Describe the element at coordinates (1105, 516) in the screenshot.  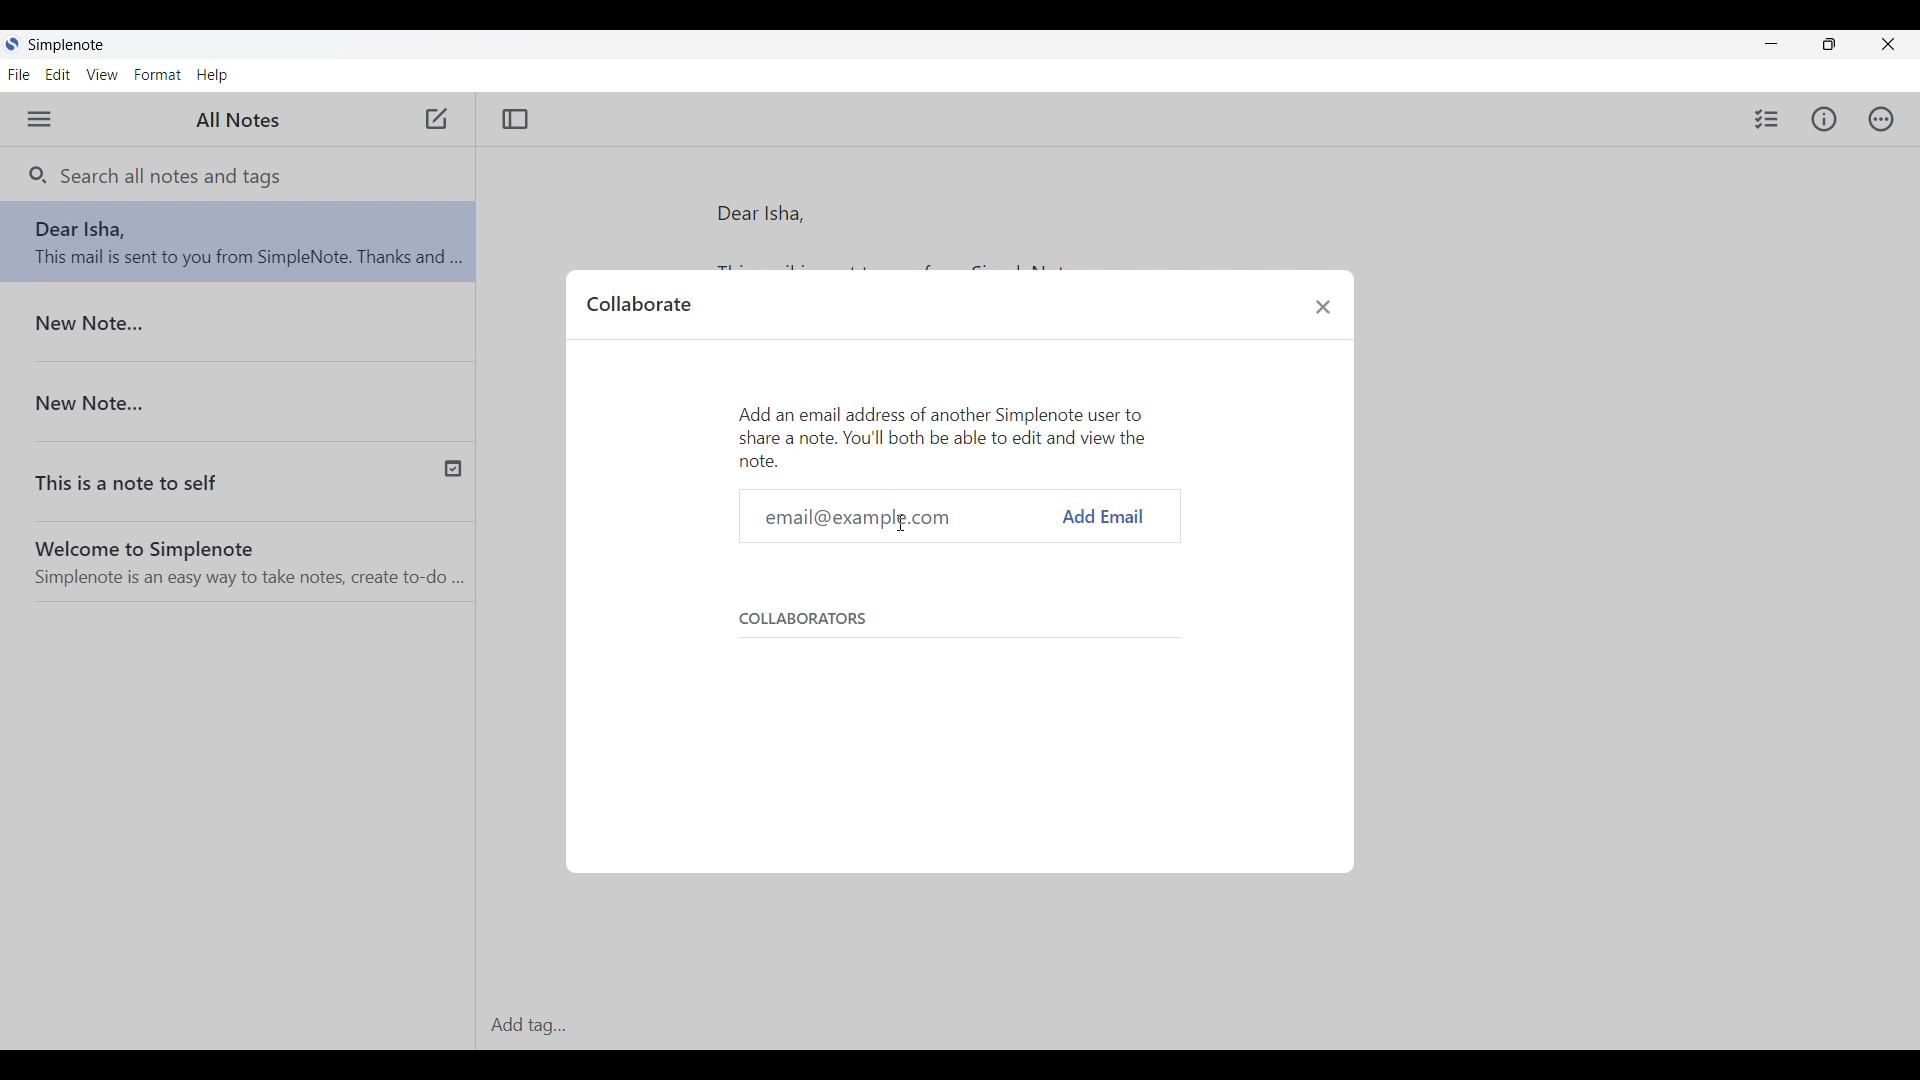
I see `add mail` at that location.